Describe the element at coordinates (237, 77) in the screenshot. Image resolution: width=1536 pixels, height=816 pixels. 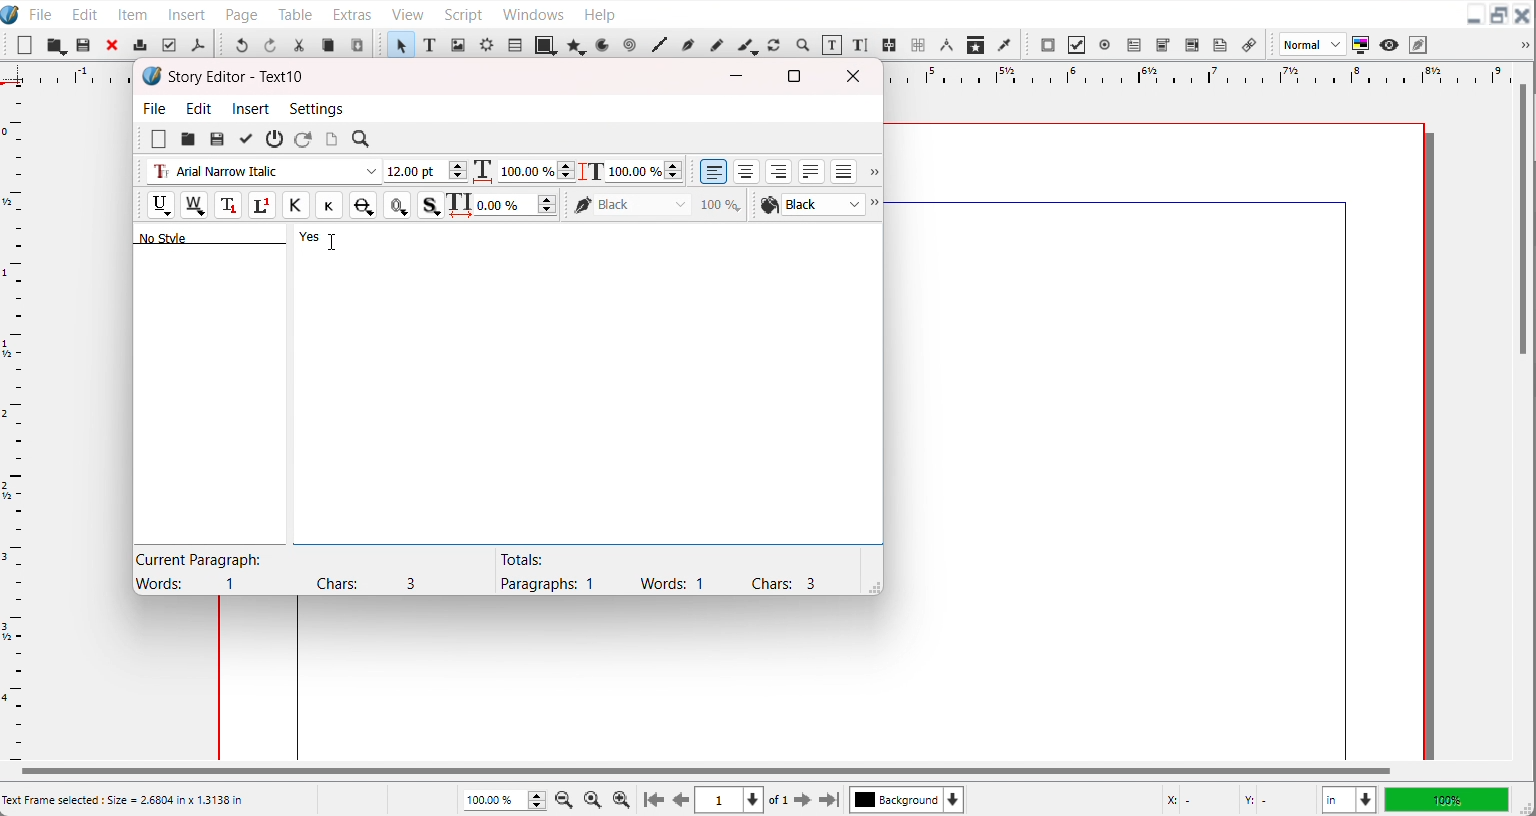
I see `Text` at that location.